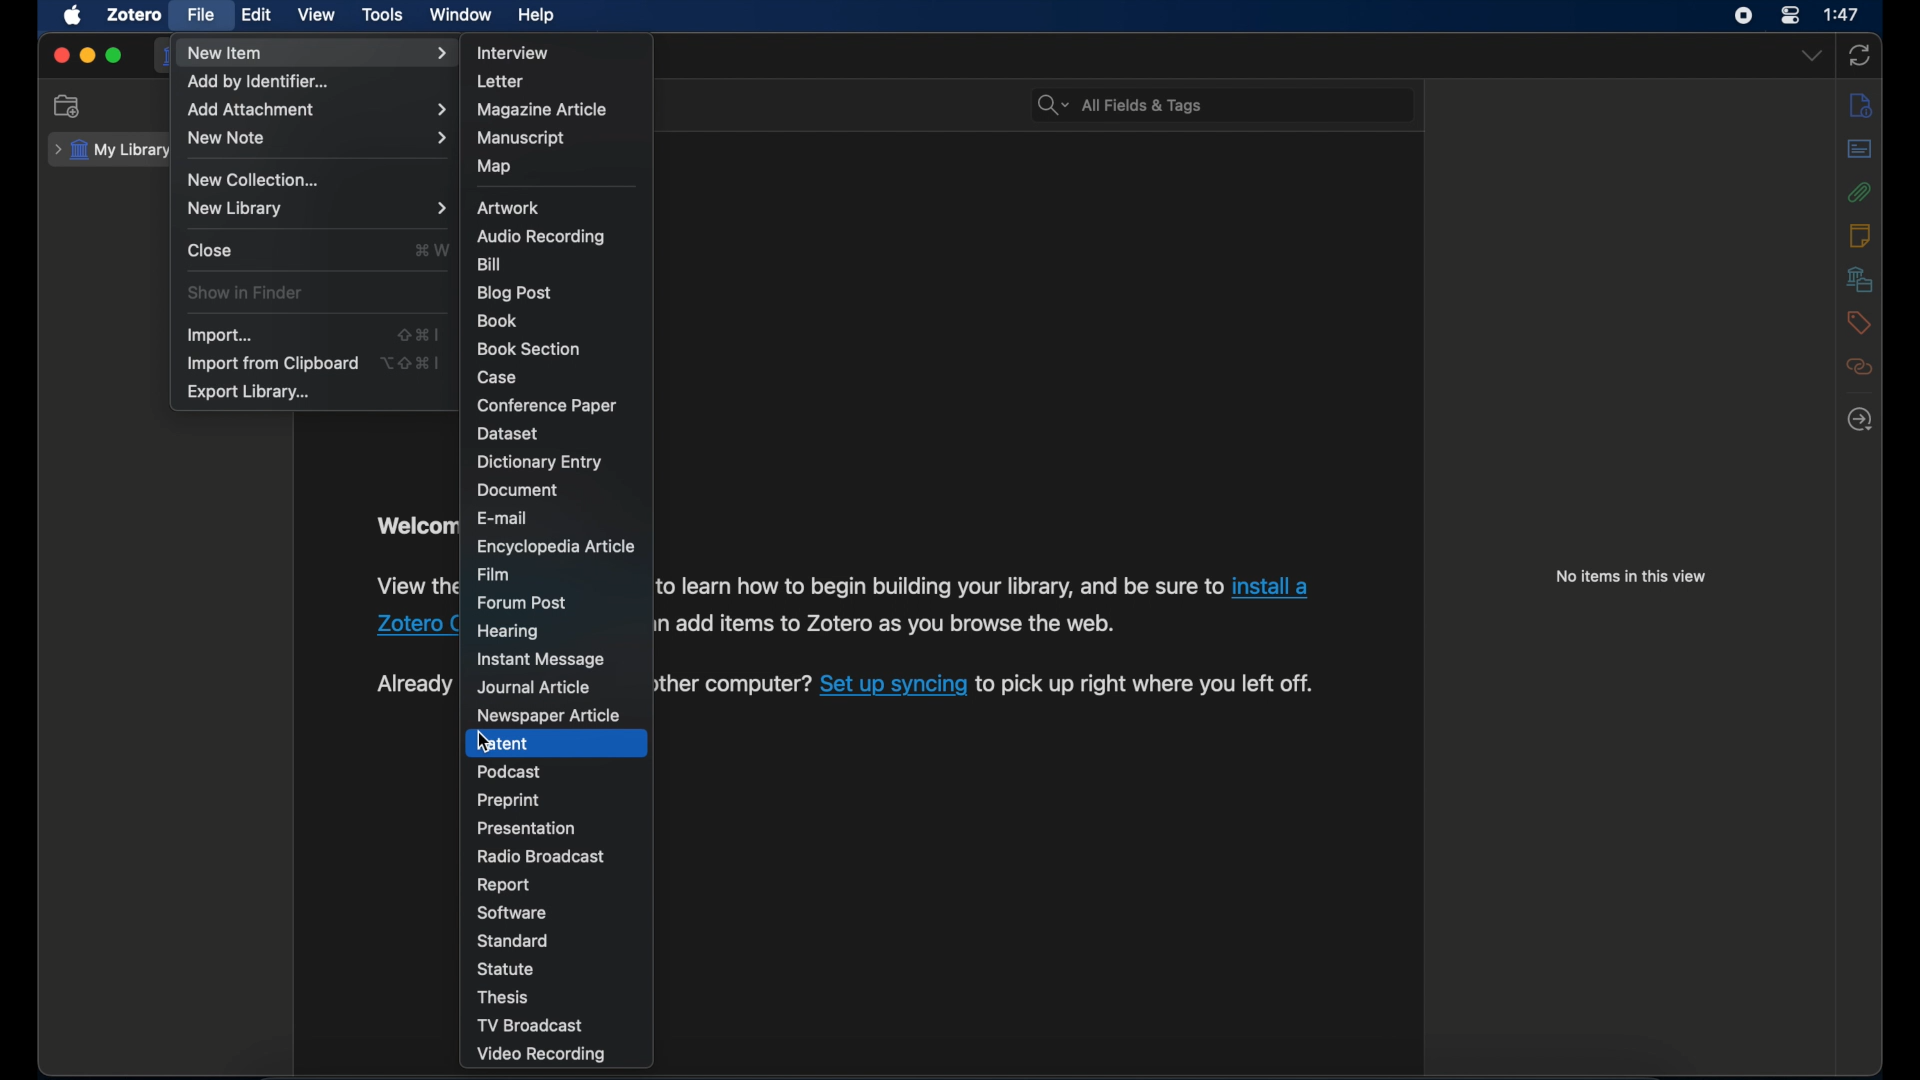  What do you see at coordinates (251, 393) in the screenshot?
I see `export library` at bounding box center [251, 393].